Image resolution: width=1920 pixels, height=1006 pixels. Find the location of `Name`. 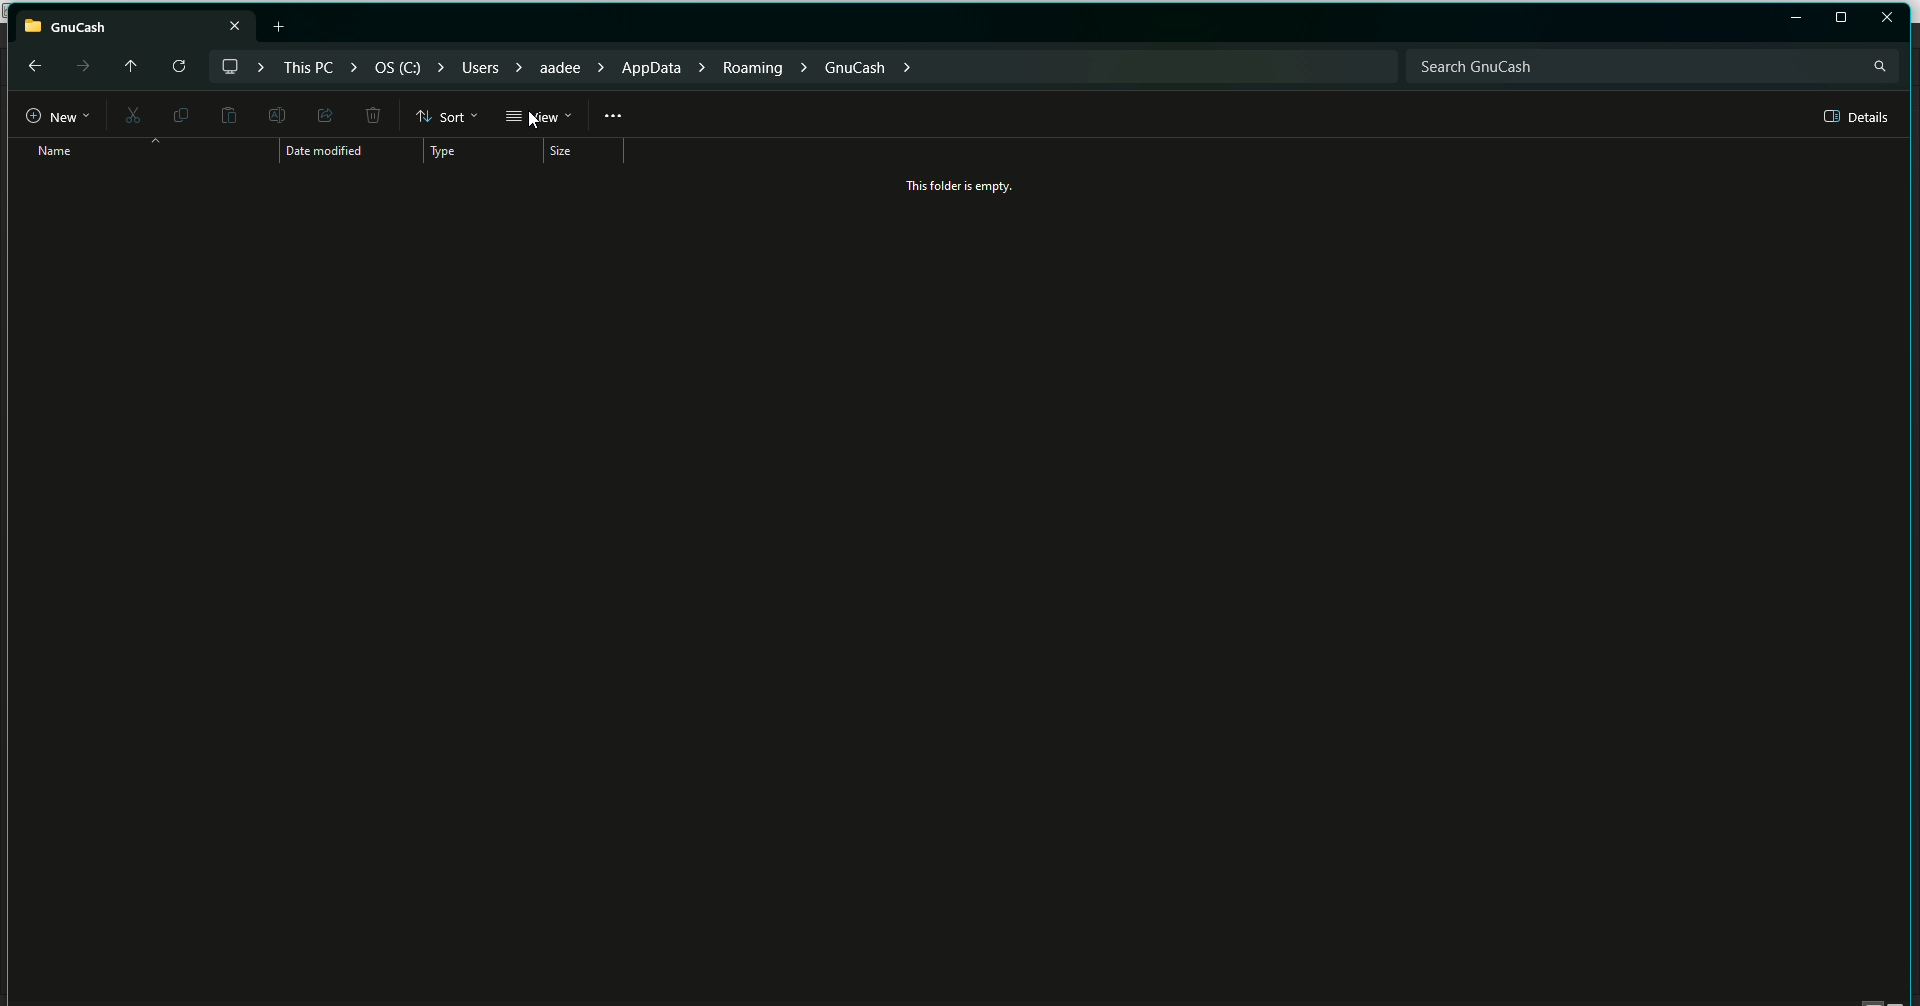

Name is located at coordinates (48, 151).